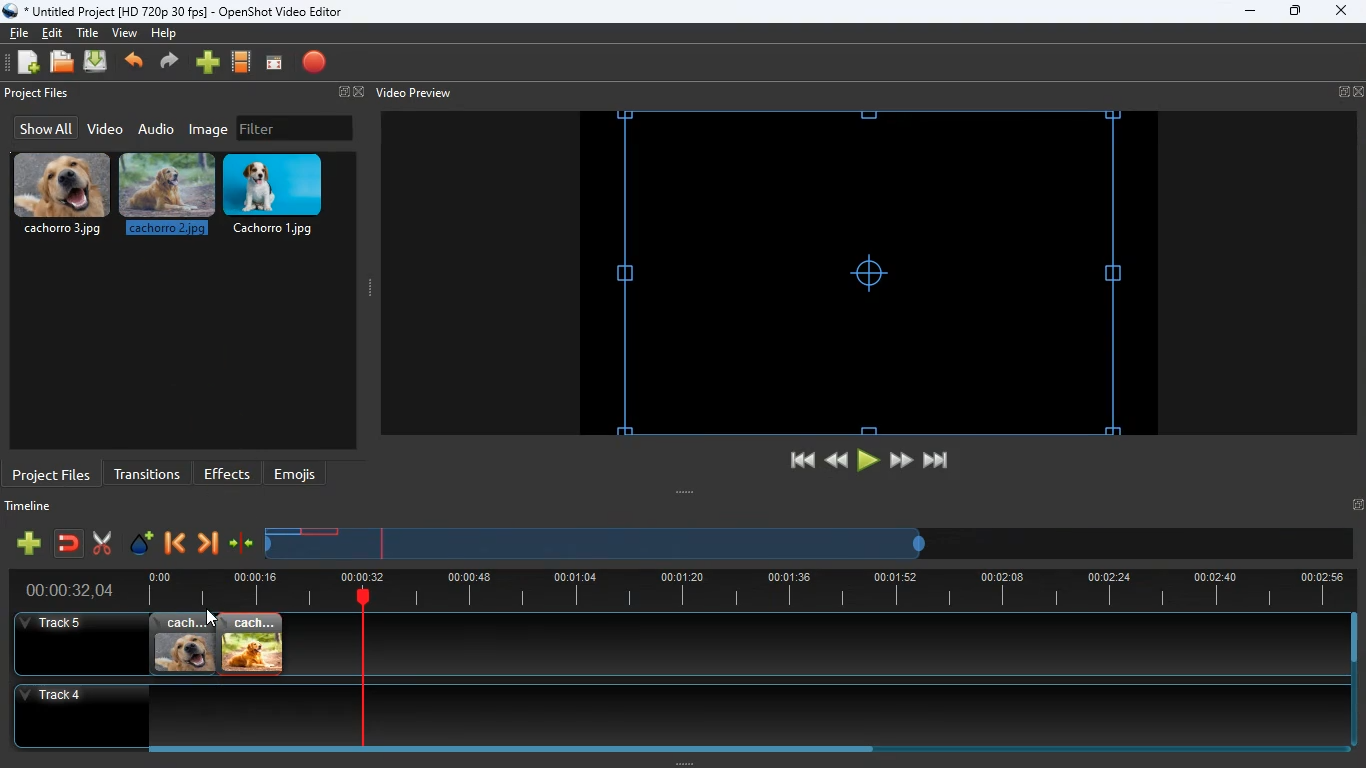  Describe the element at coordinates (793, 461) in the screenshot. I see `beggining` at that location.